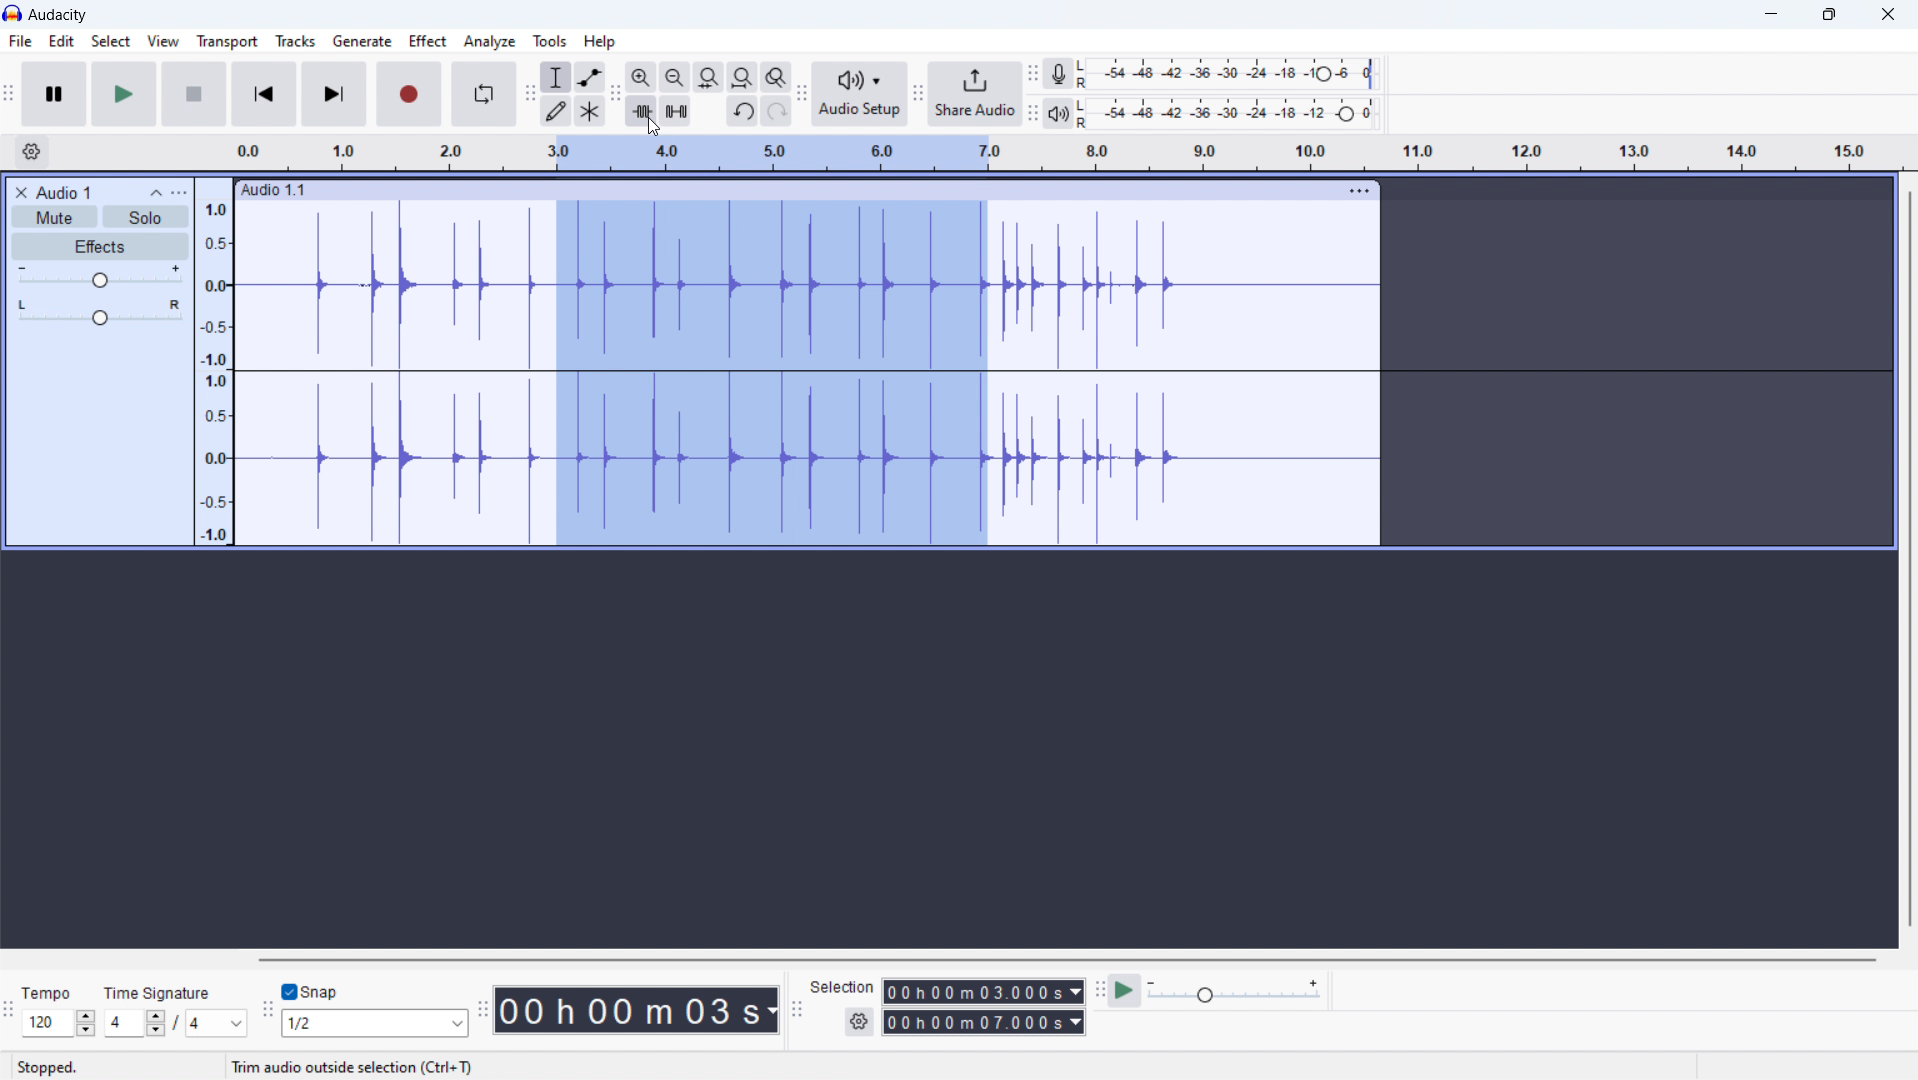  What do you see at coordinates (428, 41) in the screenshot?
I see `effect` at bounding box center [428, 41].